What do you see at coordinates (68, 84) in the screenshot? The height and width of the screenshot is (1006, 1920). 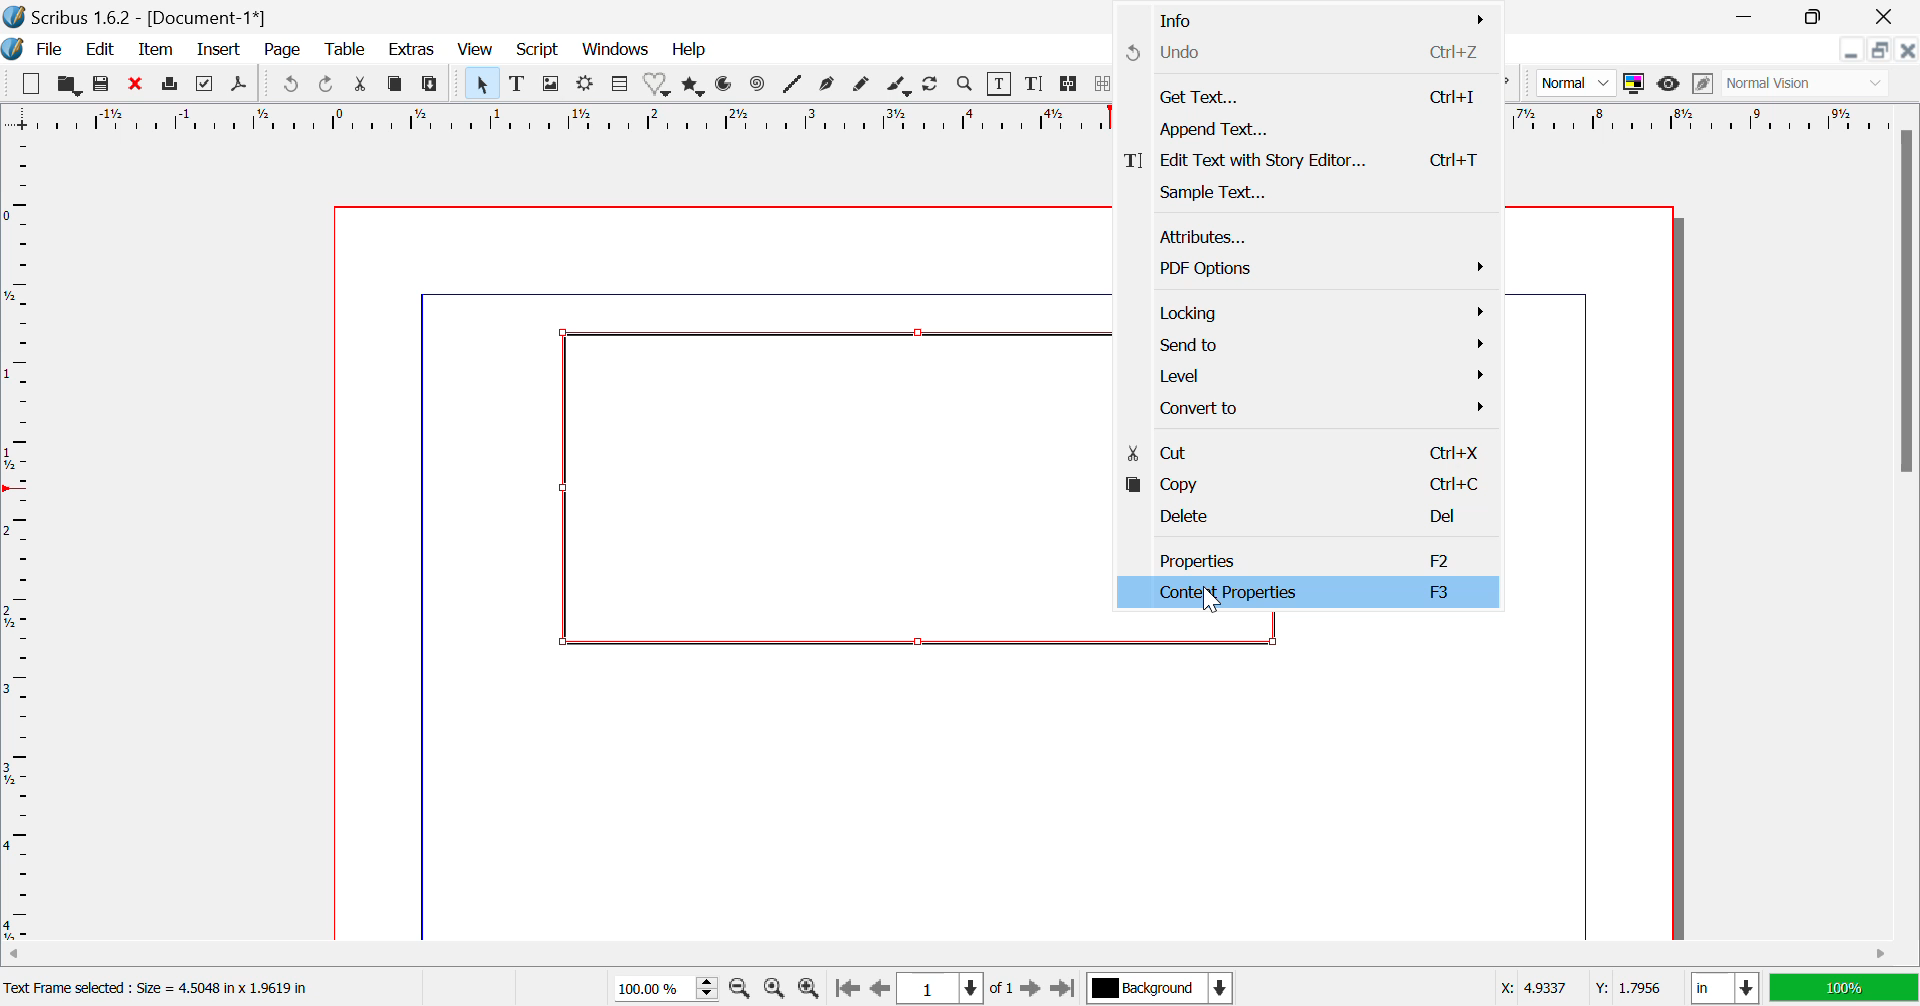 I see `Open` at bounding box center [68, 84].